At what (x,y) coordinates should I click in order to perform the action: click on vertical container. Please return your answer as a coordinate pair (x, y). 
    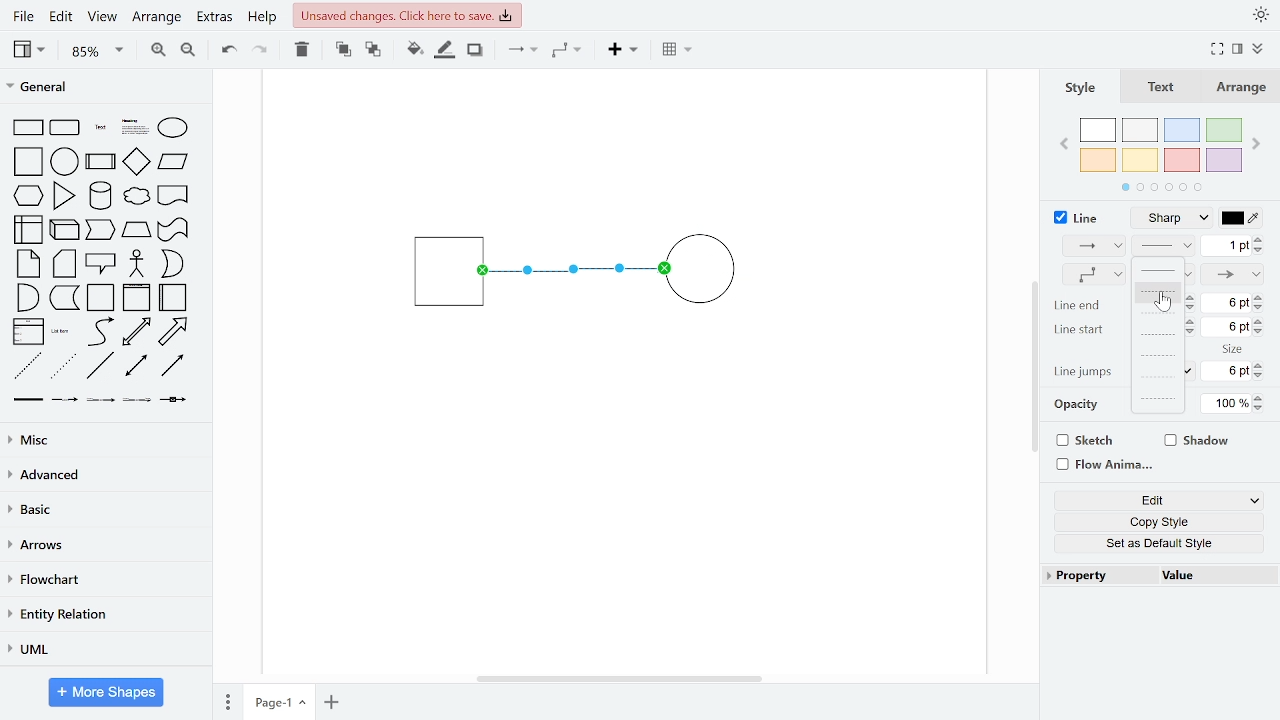
    Looking at the image, I should click on (136, 298).